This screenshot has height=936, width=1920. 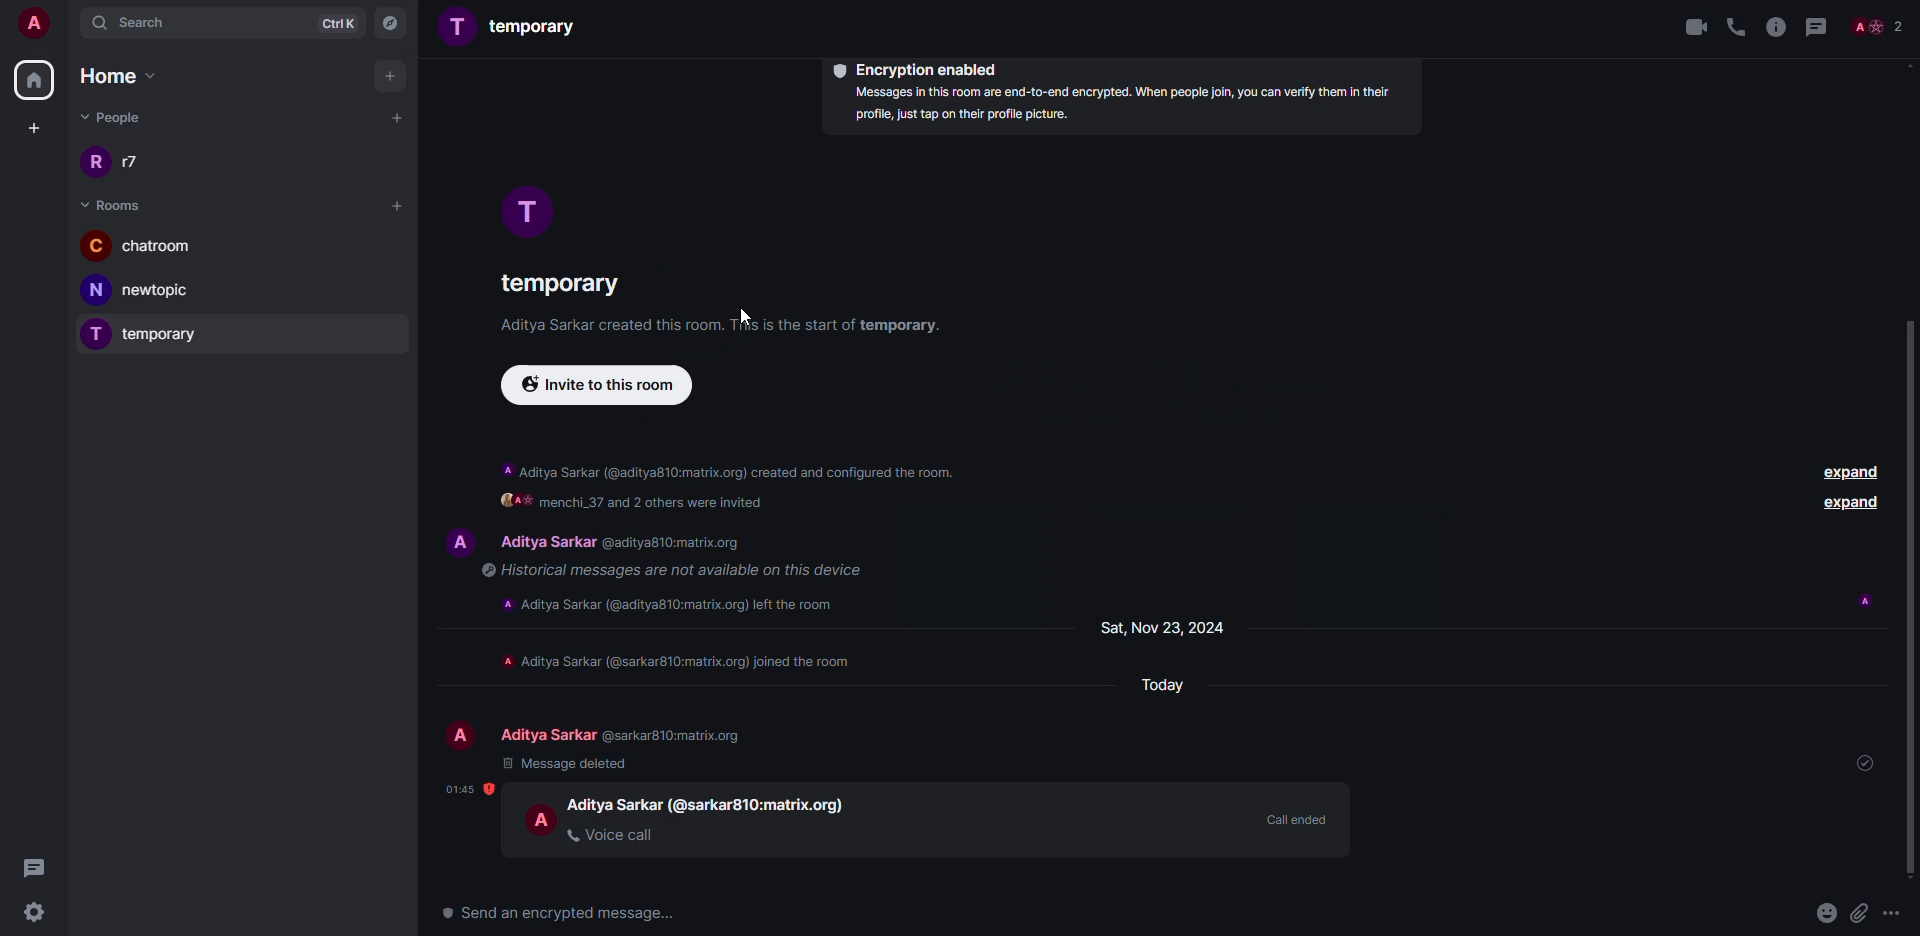 I want to click on room, so click(x=150, y=291).